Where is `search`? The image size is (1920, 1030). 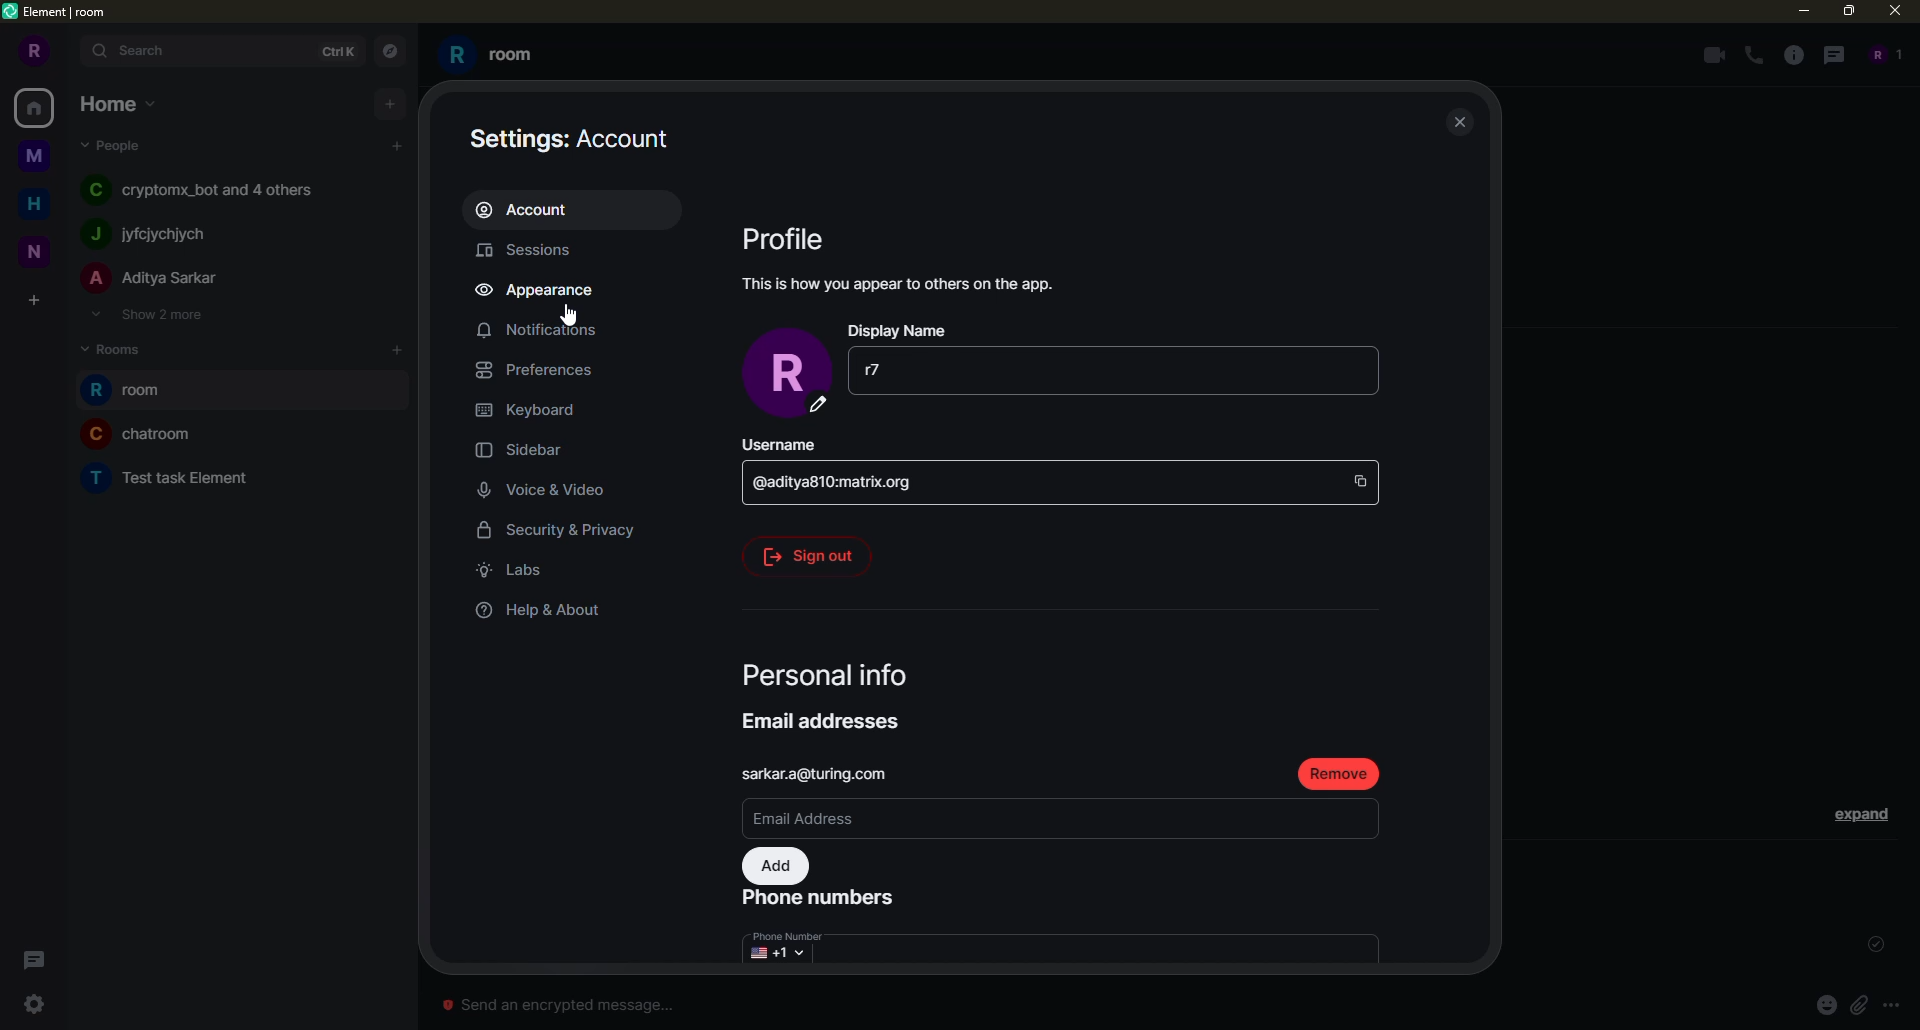
search is located at coordinates (142, 50).